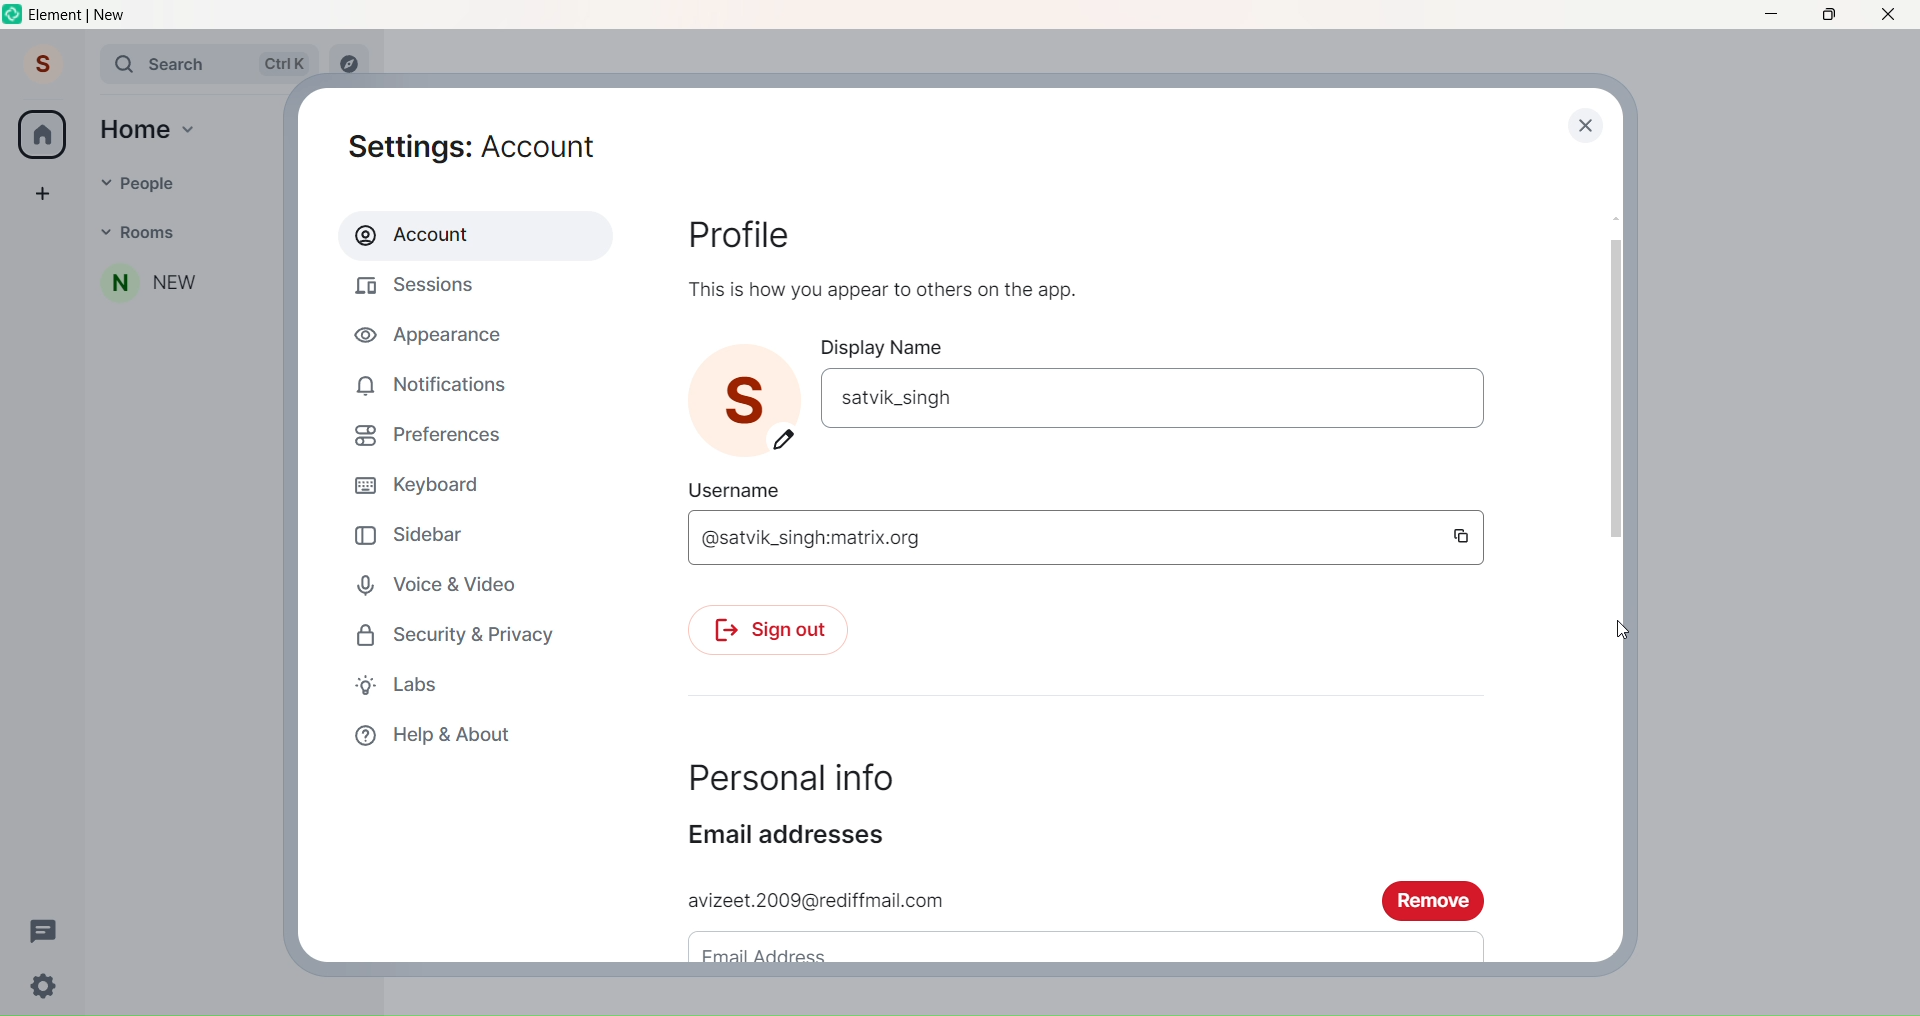  Describe the element at coordinates (350, 65) in the screenshot. I see `Explore rooms` at that location.